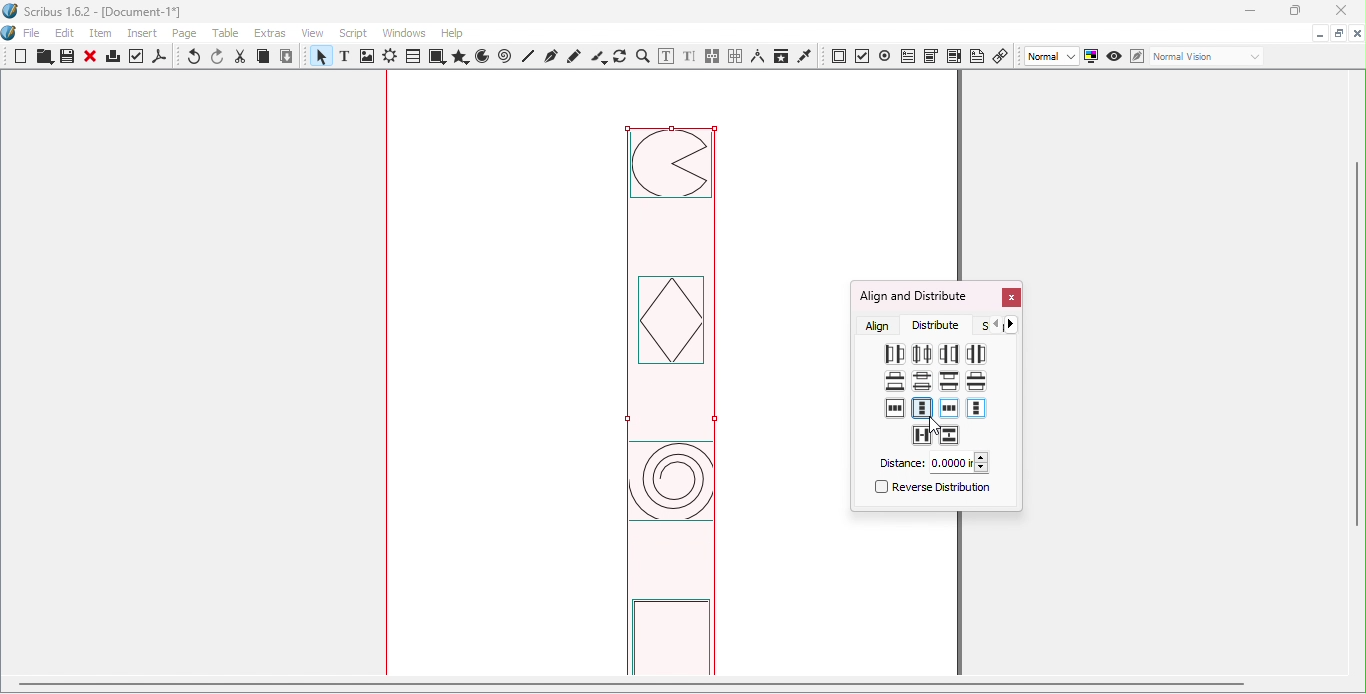 The image size is (1366, 694). Describe the element at coordinates (913, 296) in the screenshot. I see `Align and Distribute` at that location.